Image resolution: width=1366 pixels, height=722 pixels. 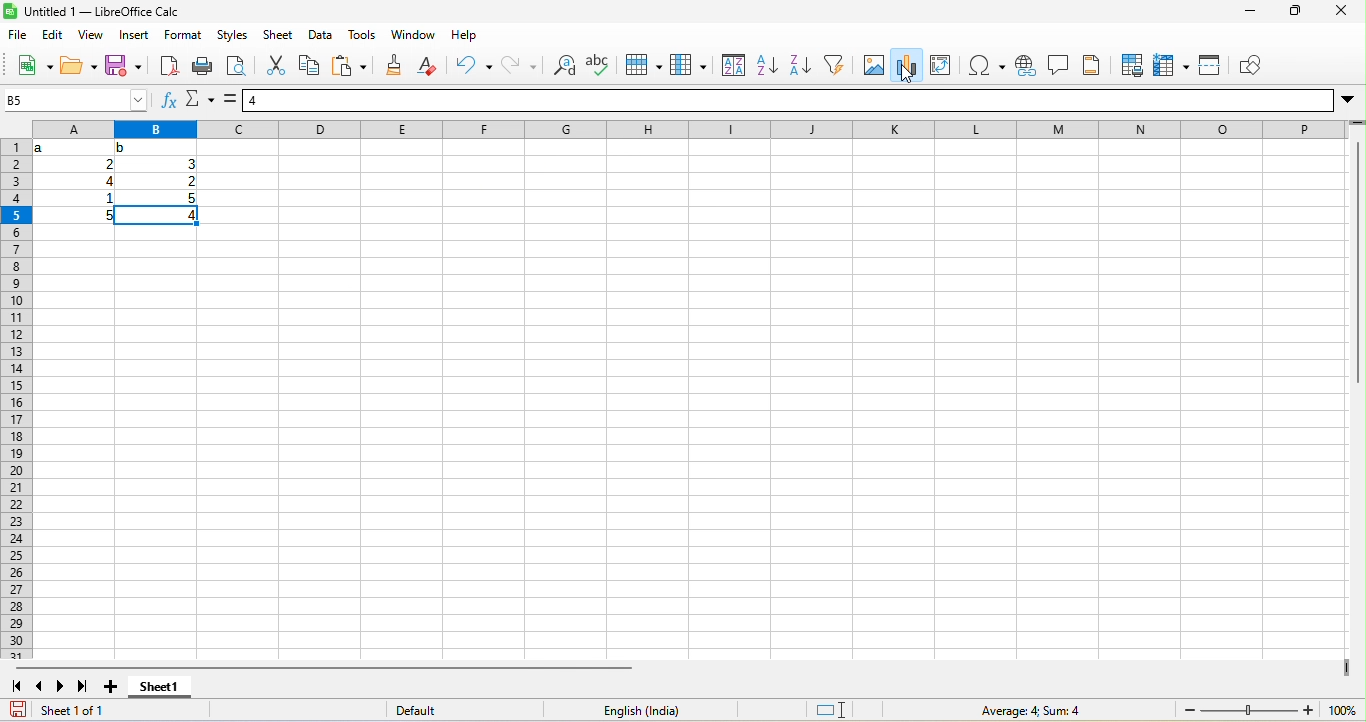 What do you see at coordinates (788, 100) in the screenshot?
I see `formula bar` at bounding box center [788, 100].